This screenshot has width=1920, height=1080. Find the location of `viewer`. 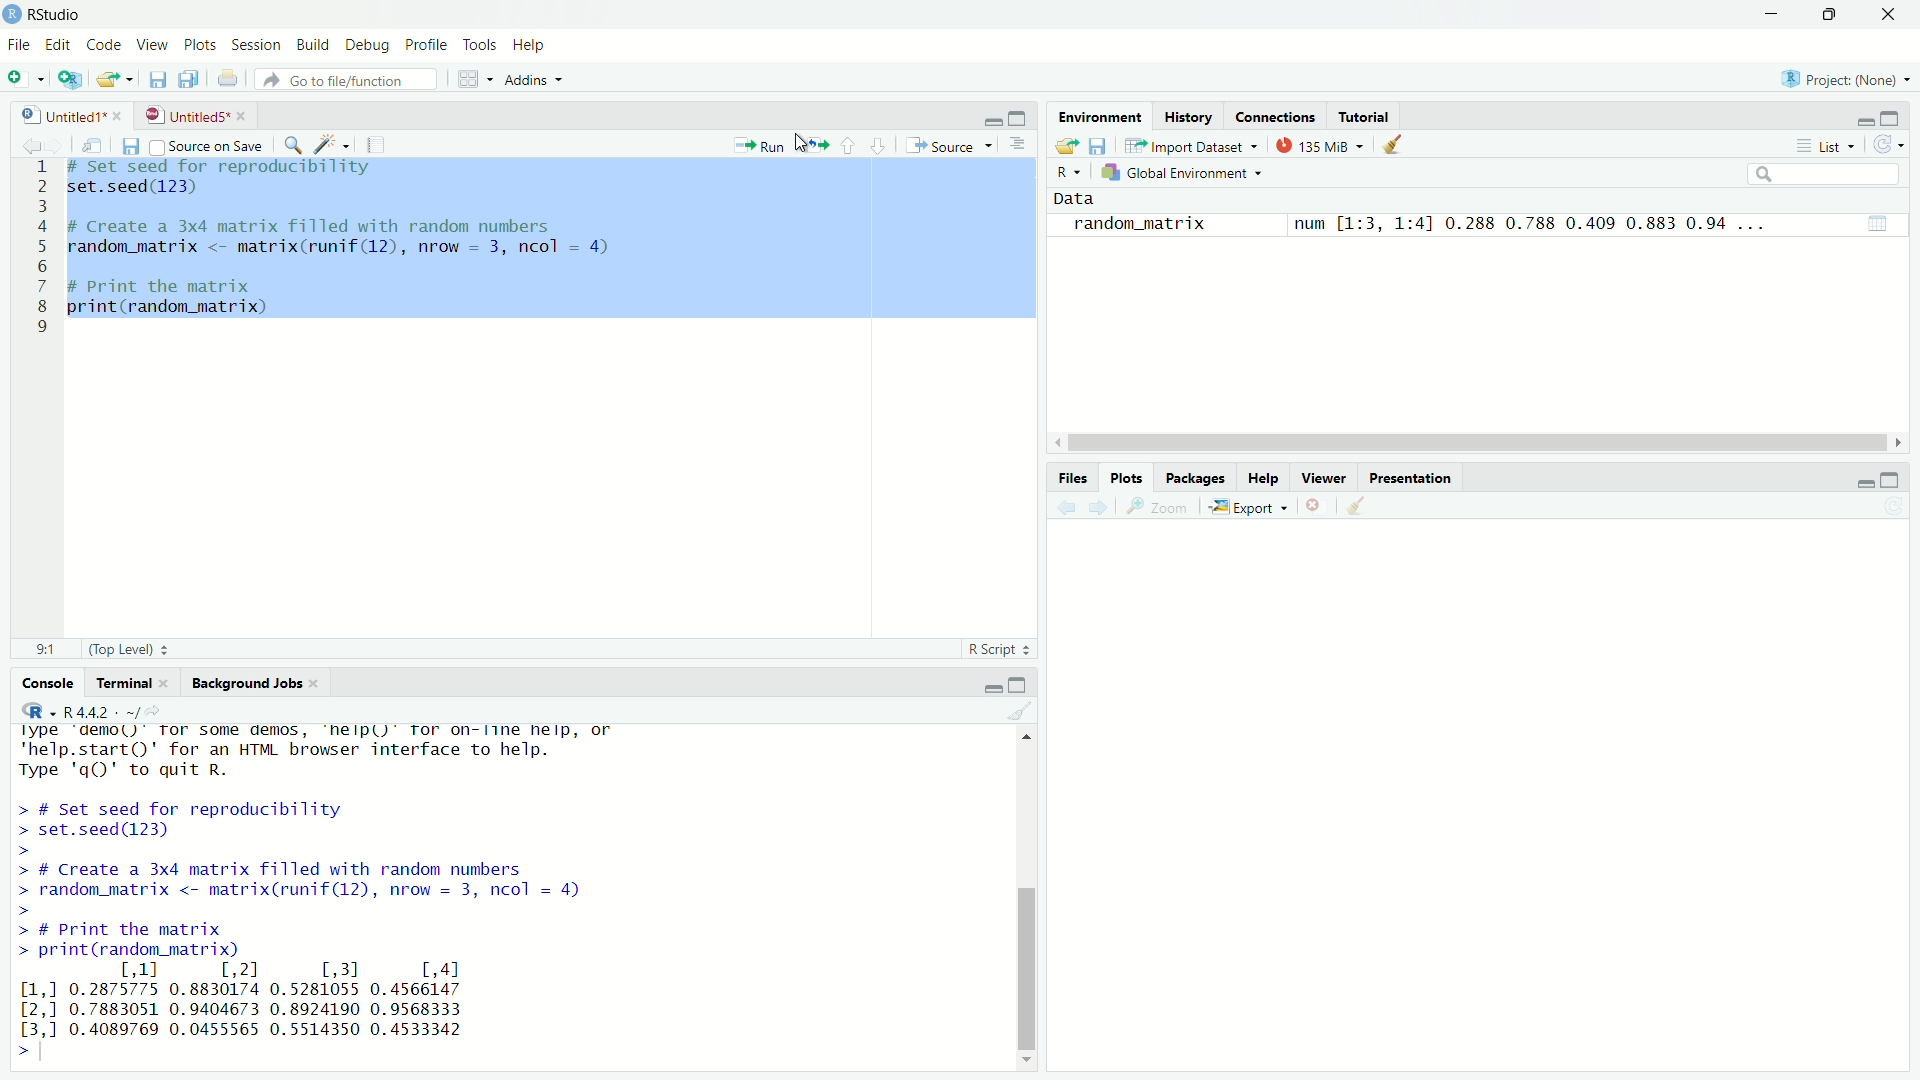

viewer is located at coordinates (1323, 476).